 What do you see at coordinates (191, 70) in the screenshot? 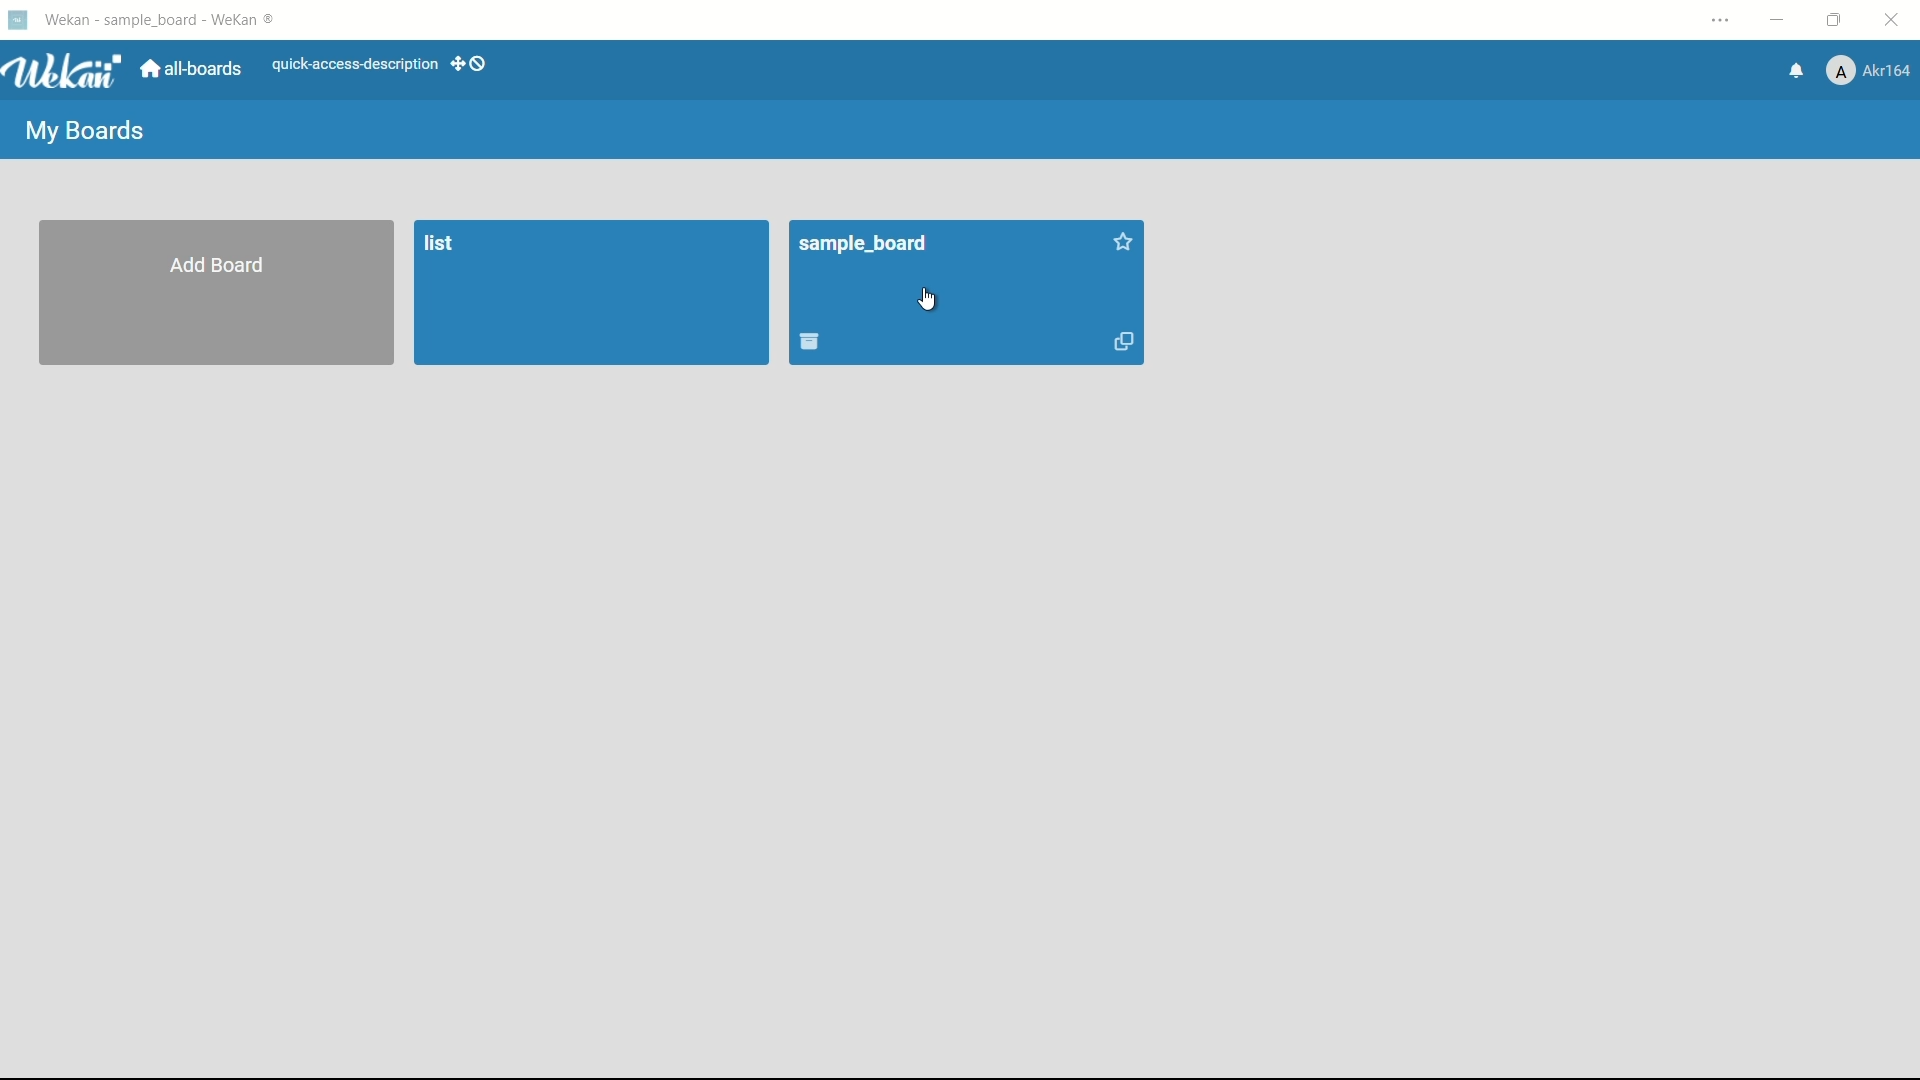
I see `all-boards` at bounding box center [191, 70].